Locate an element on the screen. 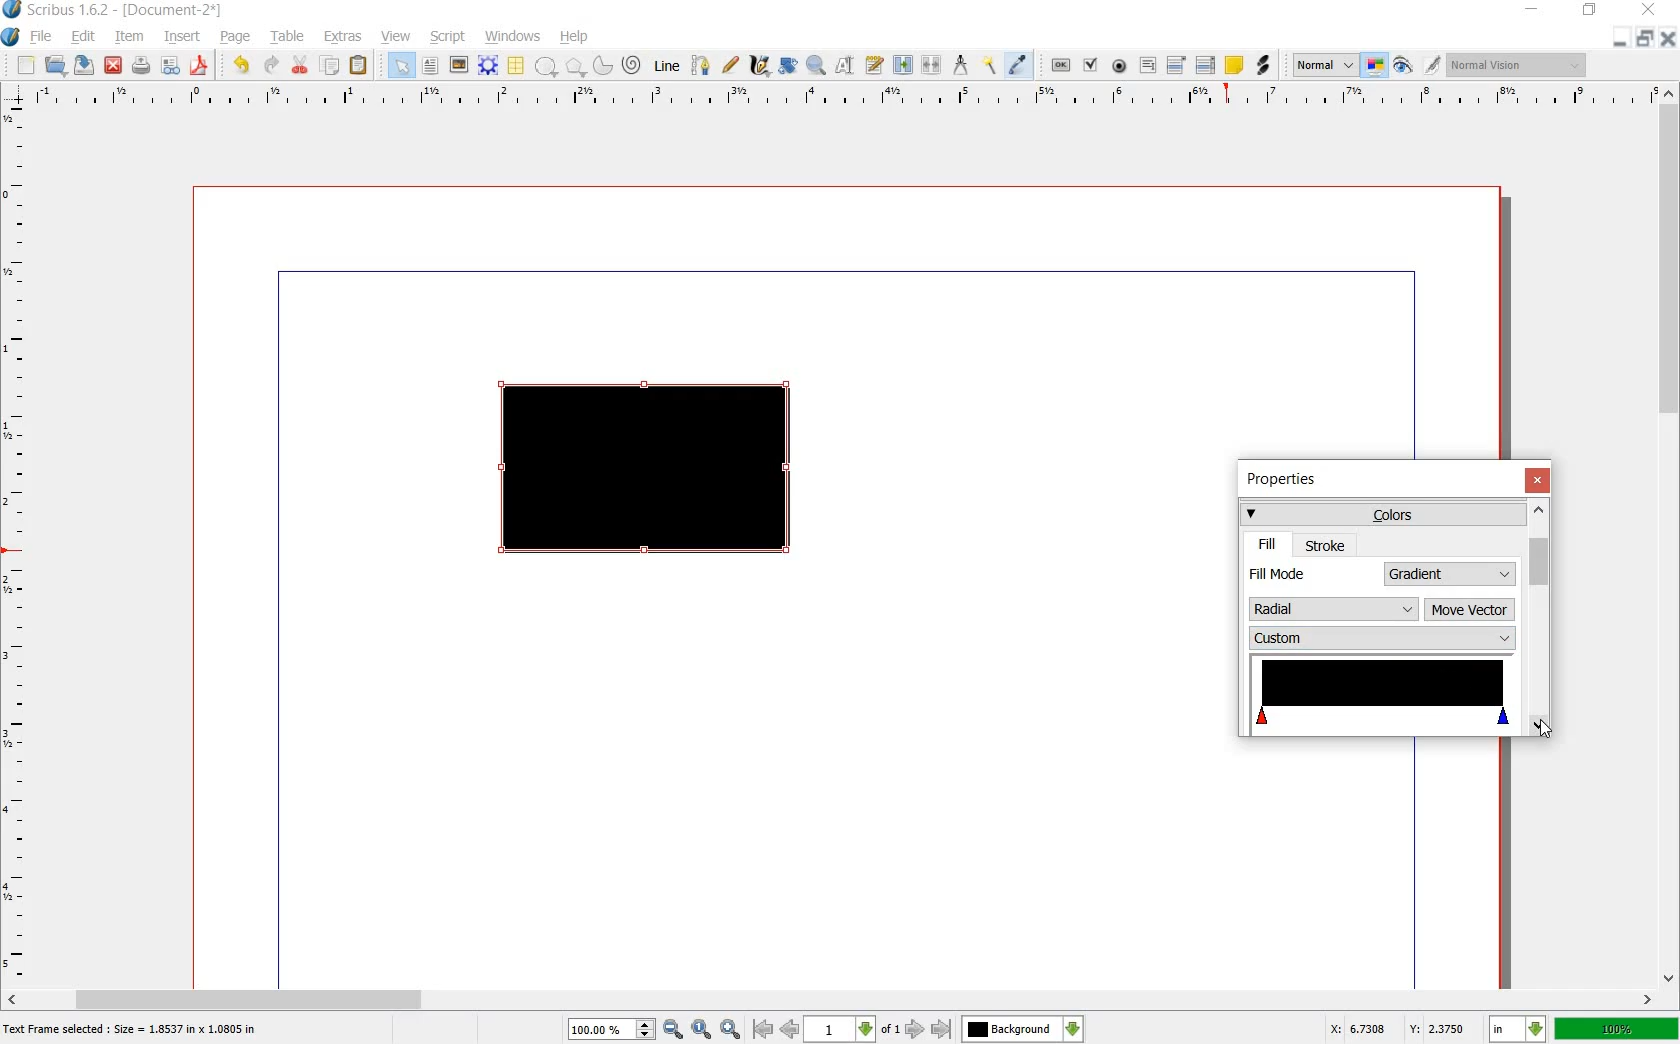 The width and height of the screenshot is (1680, 1044). measurement is located at coordinates (962, 64).